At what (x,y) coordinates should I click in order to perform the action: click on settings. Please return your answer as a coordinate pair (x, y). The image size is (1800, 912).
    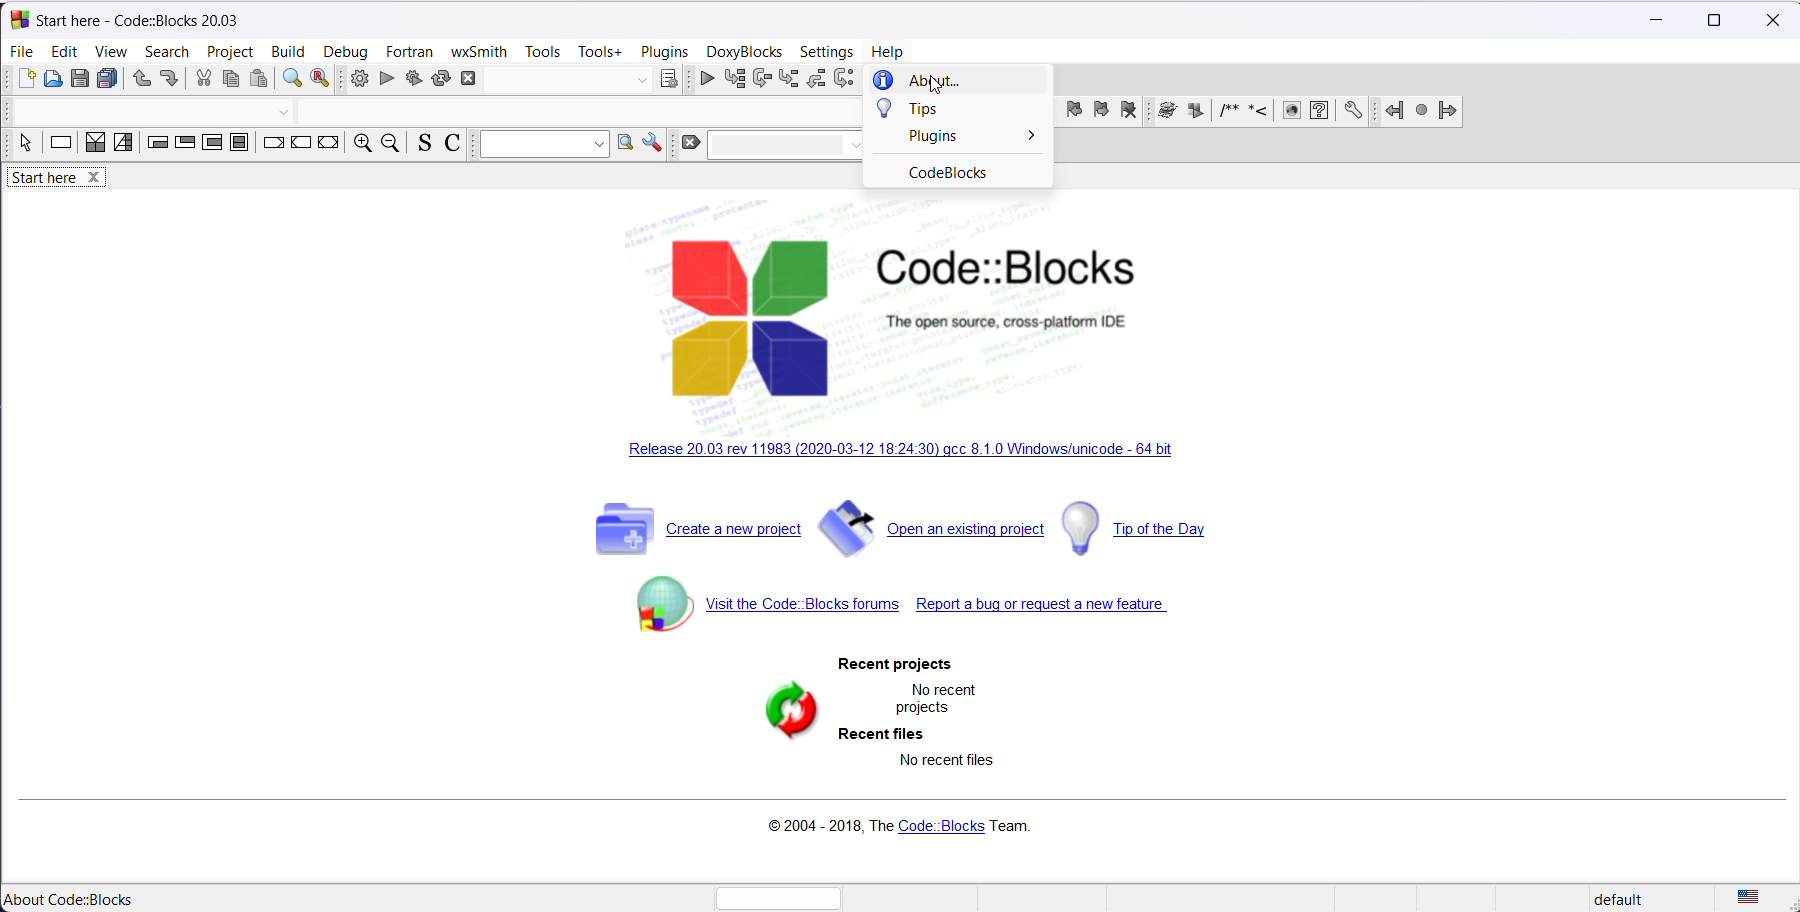
    Looking at the image, I should click on (826, 52).